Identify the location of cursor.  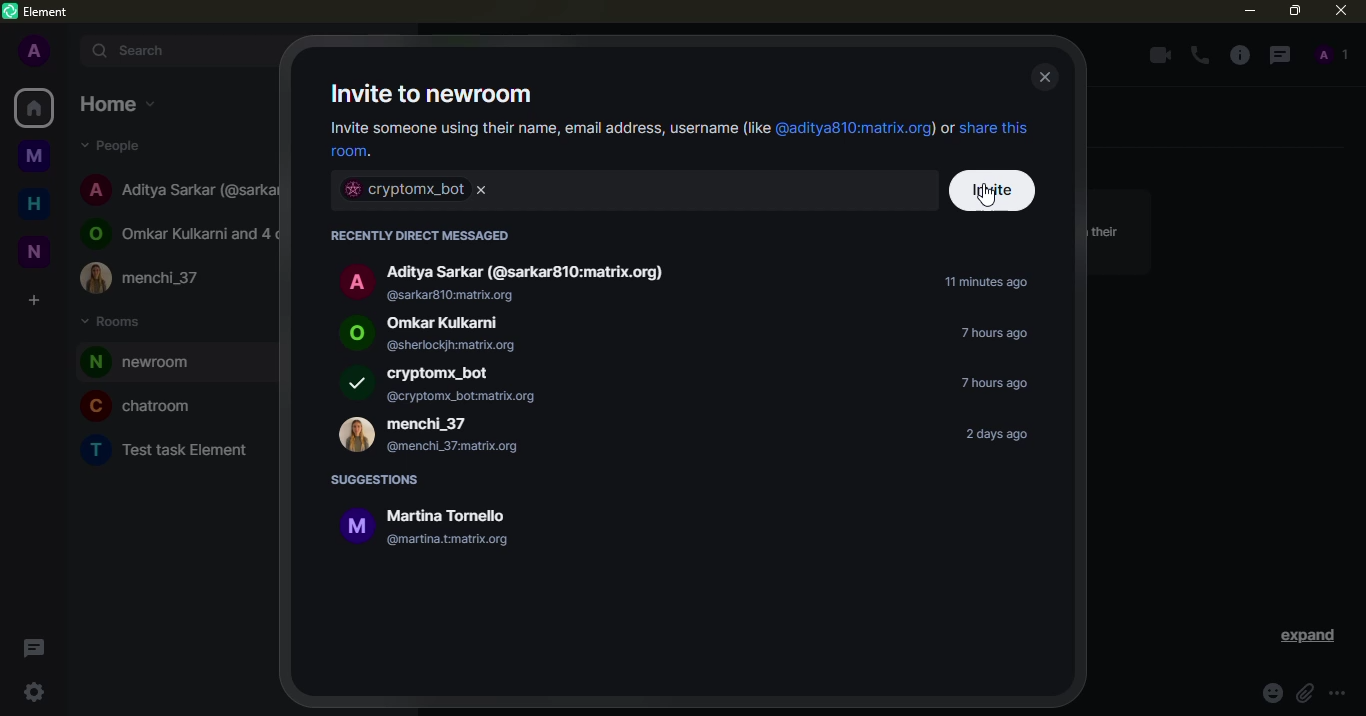
(990, 191).